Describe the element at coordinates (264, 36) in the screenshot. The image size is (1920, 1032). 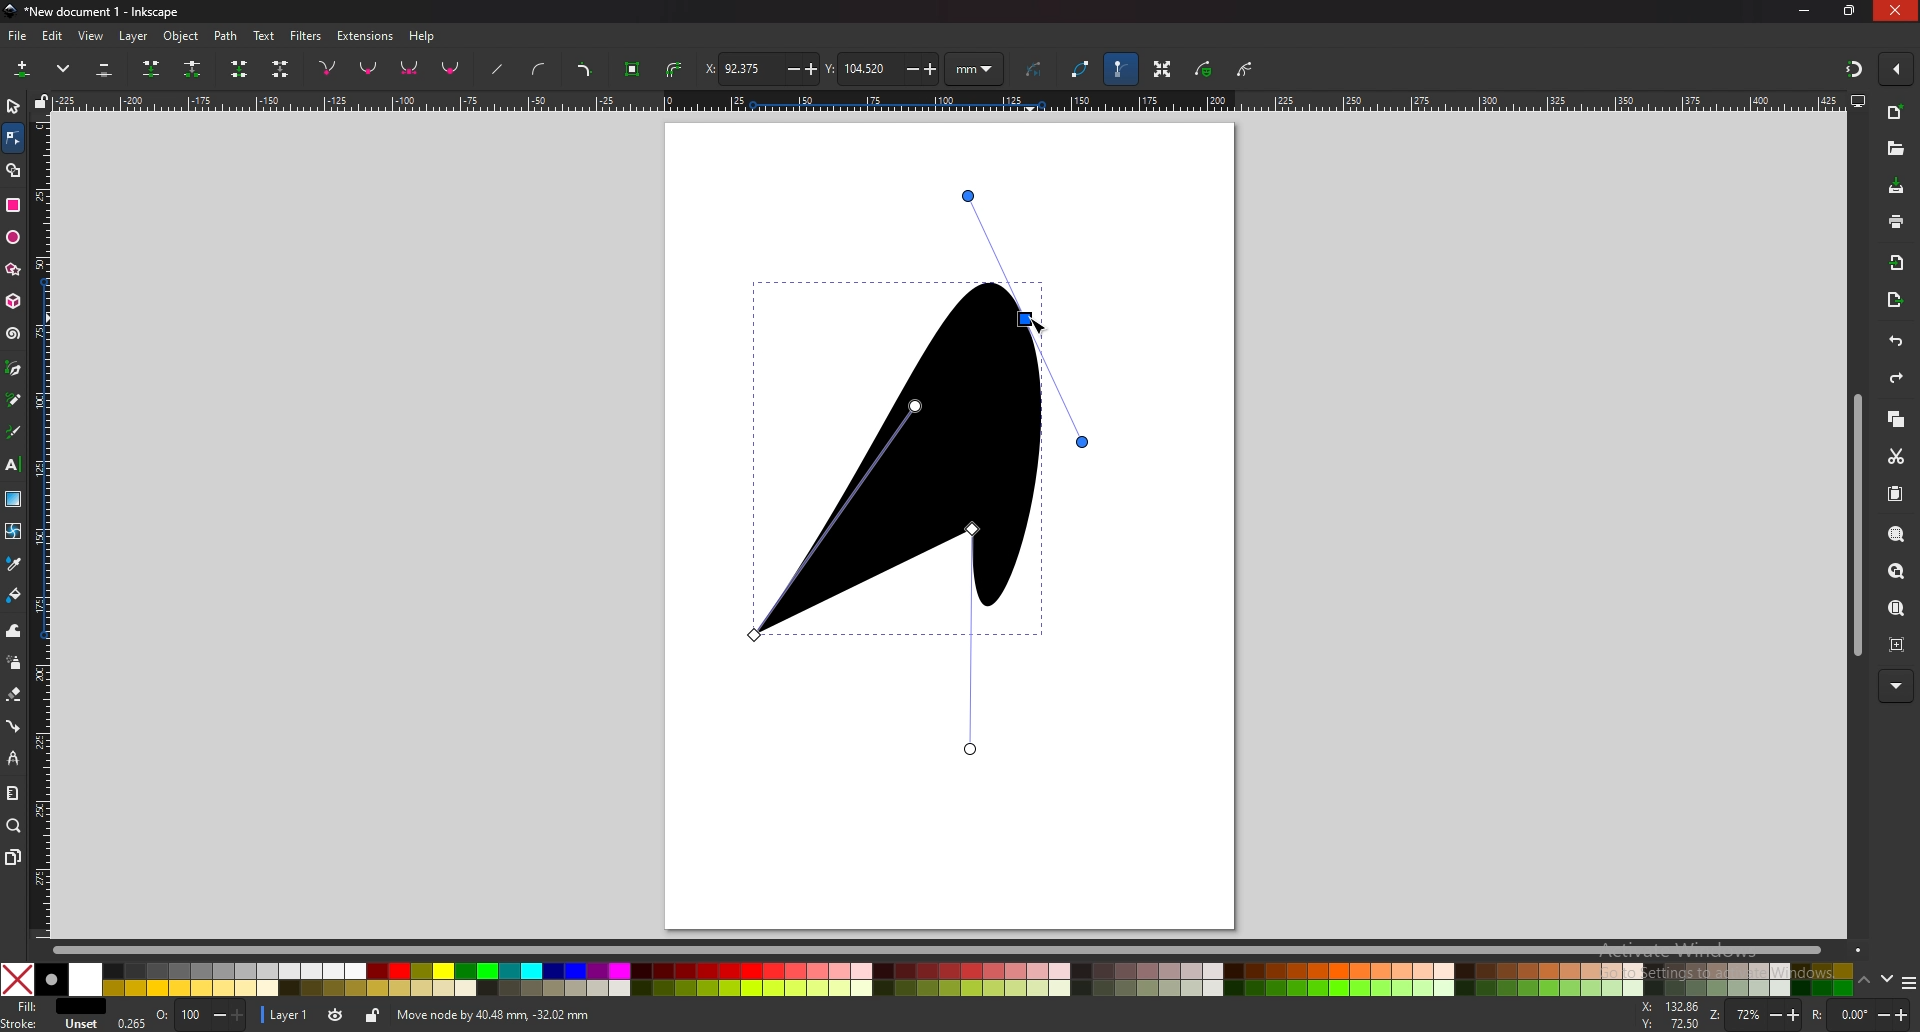
I see `text` at that location.